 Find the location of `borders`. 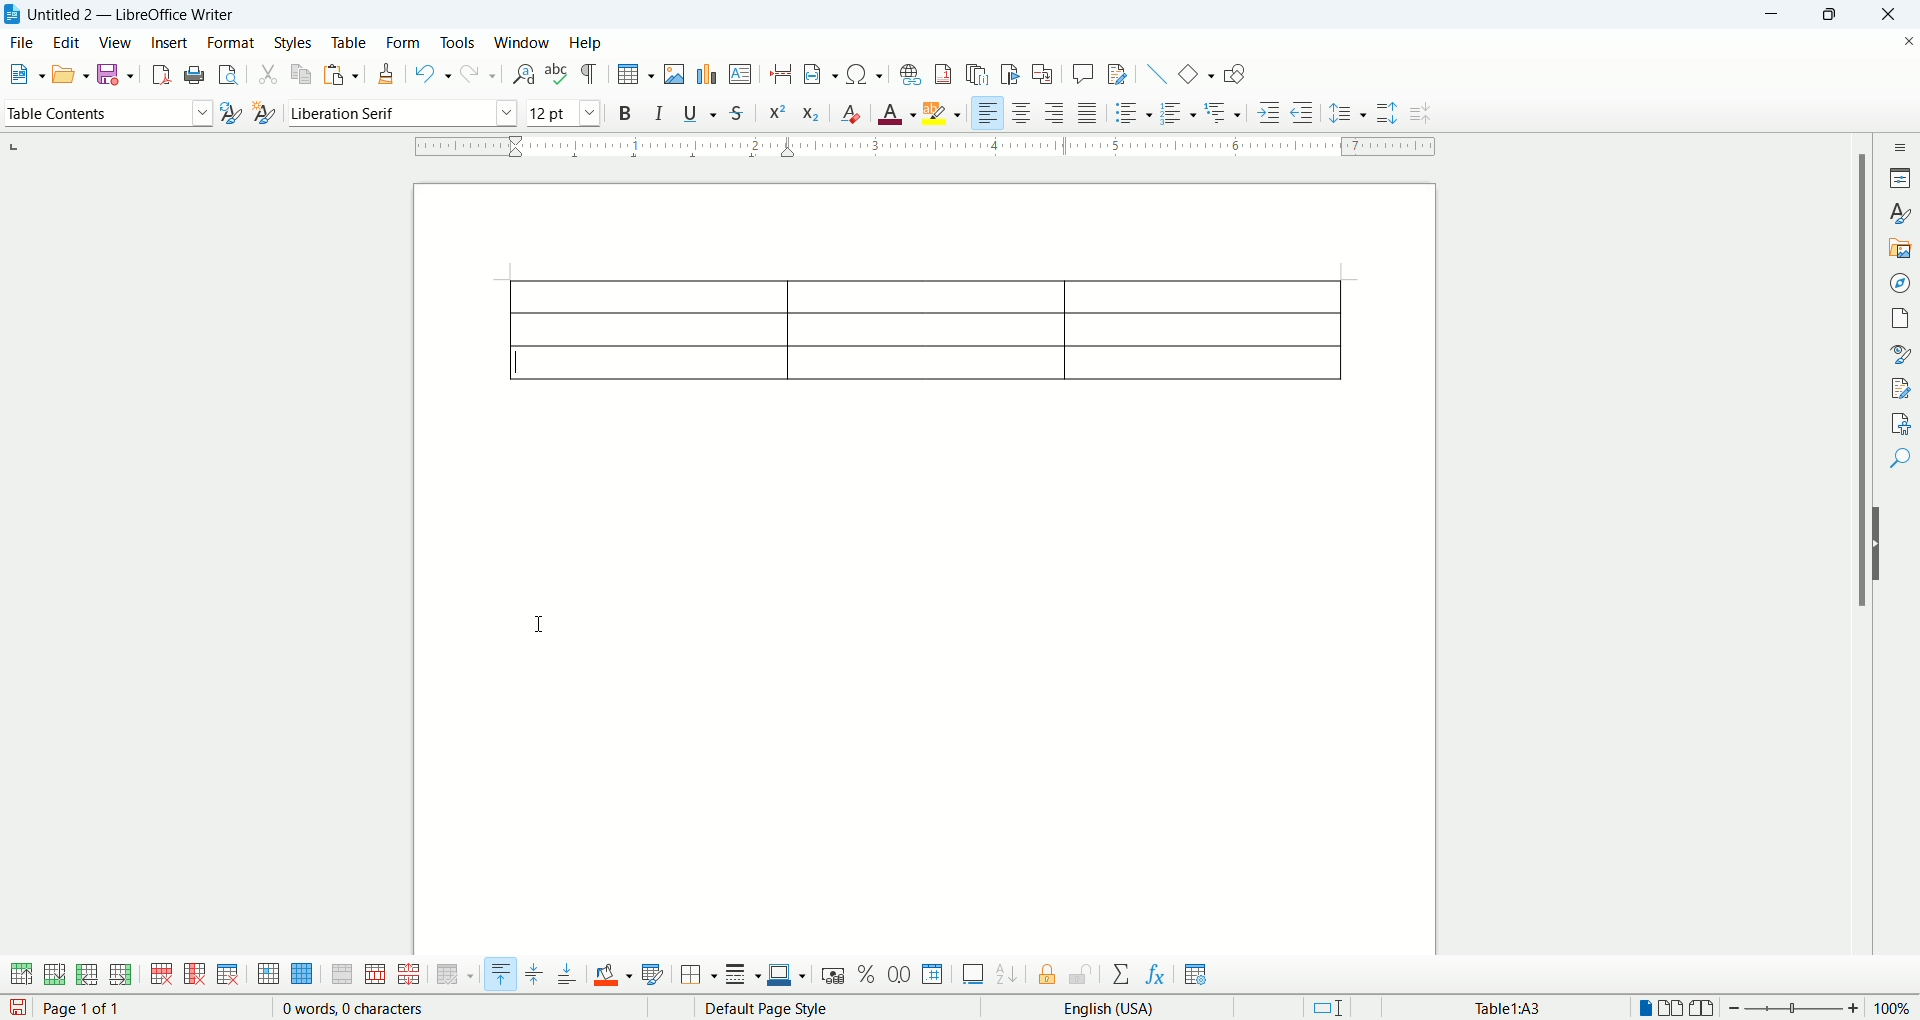

borders is located at coordinates (699, 976).